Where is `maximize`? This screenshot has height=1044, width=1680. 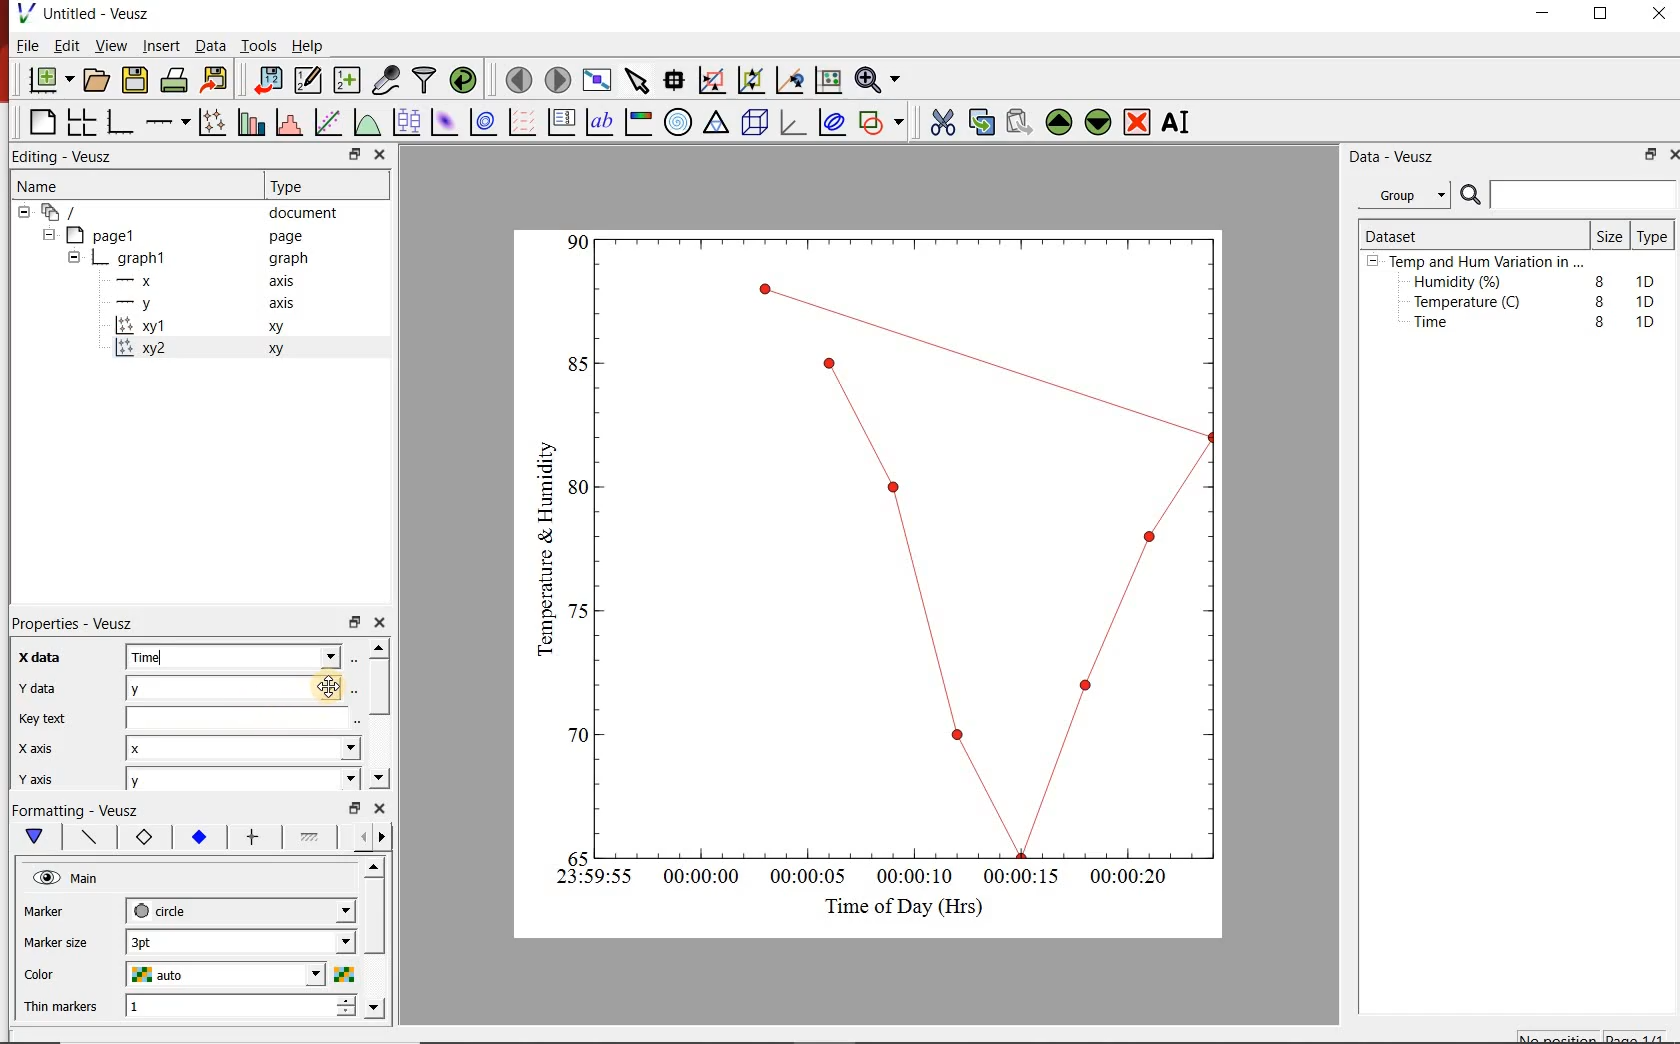
maximize is located at coordinates (1611, 14).